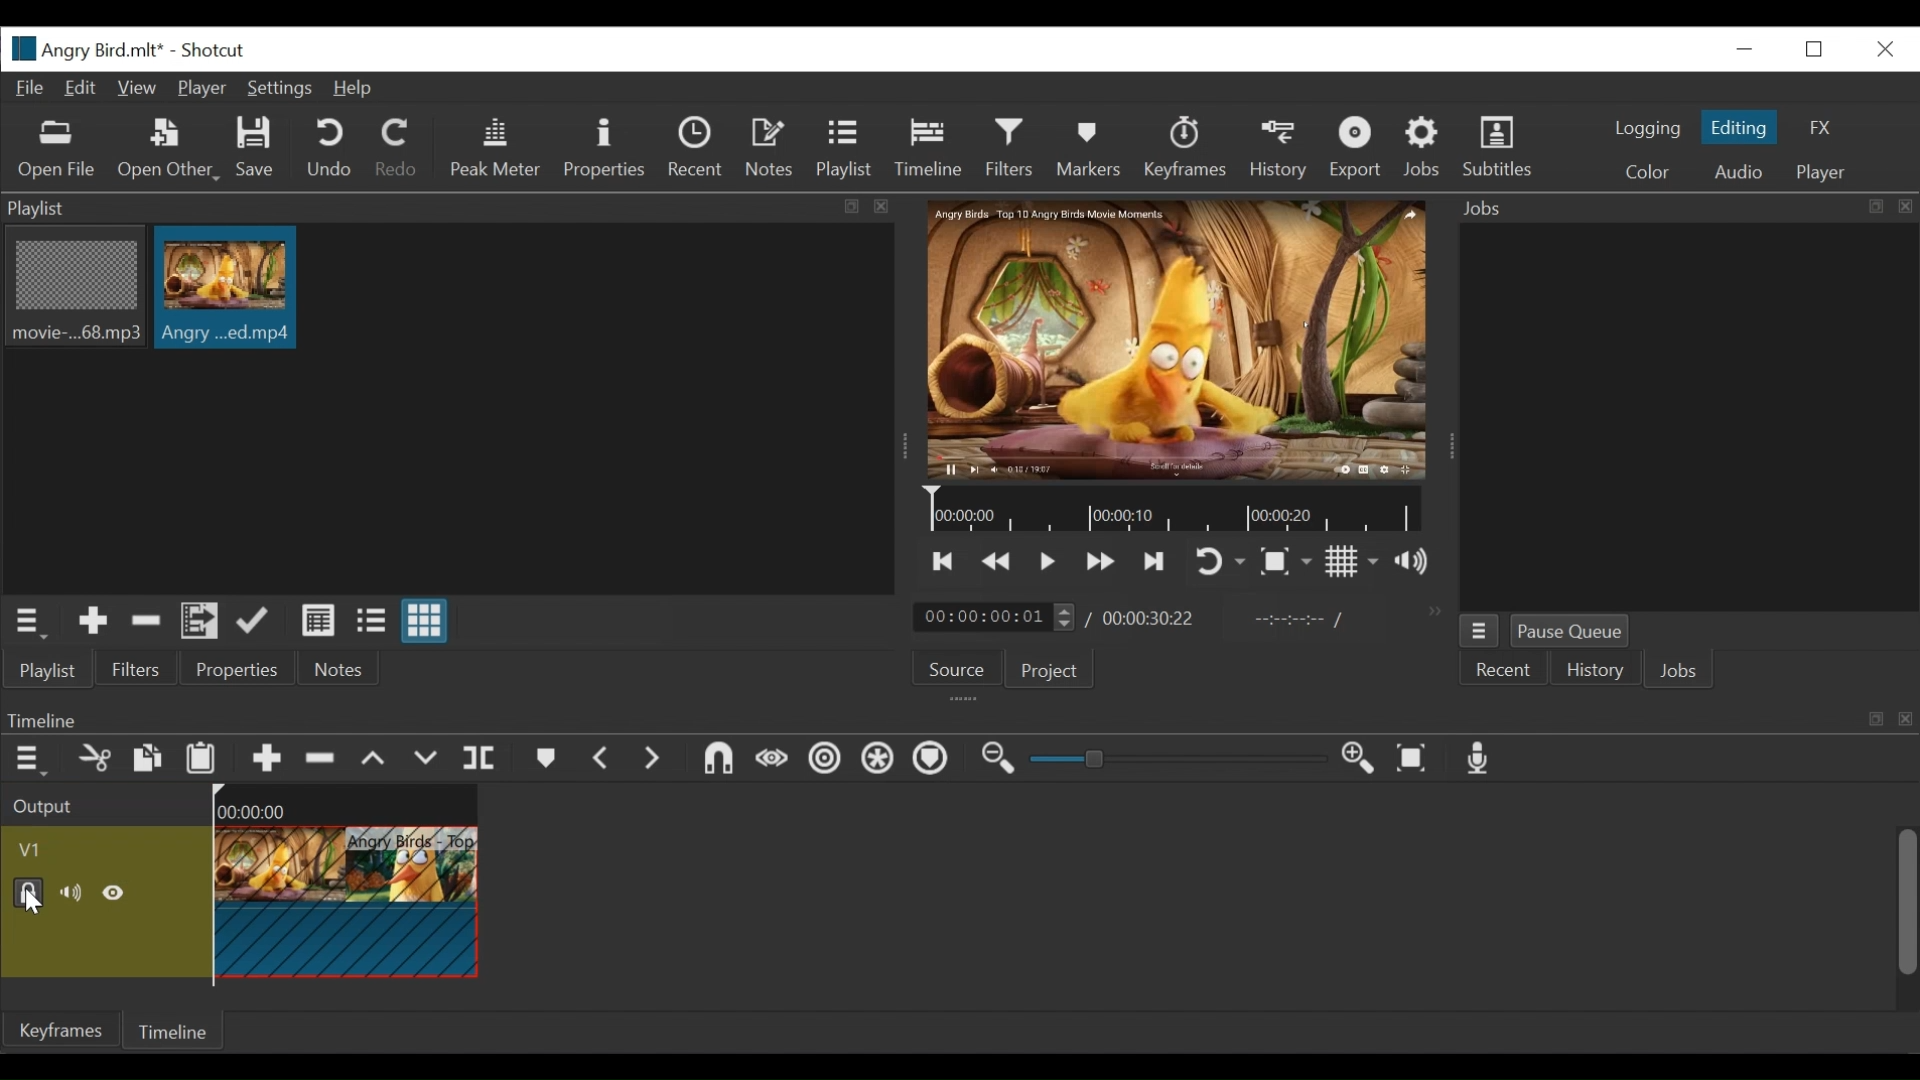 The image size is (1920, 1080). What do you see at coordinates (74, 894) in the screenshot?
I see `mute` at bounding box center [74, 894].